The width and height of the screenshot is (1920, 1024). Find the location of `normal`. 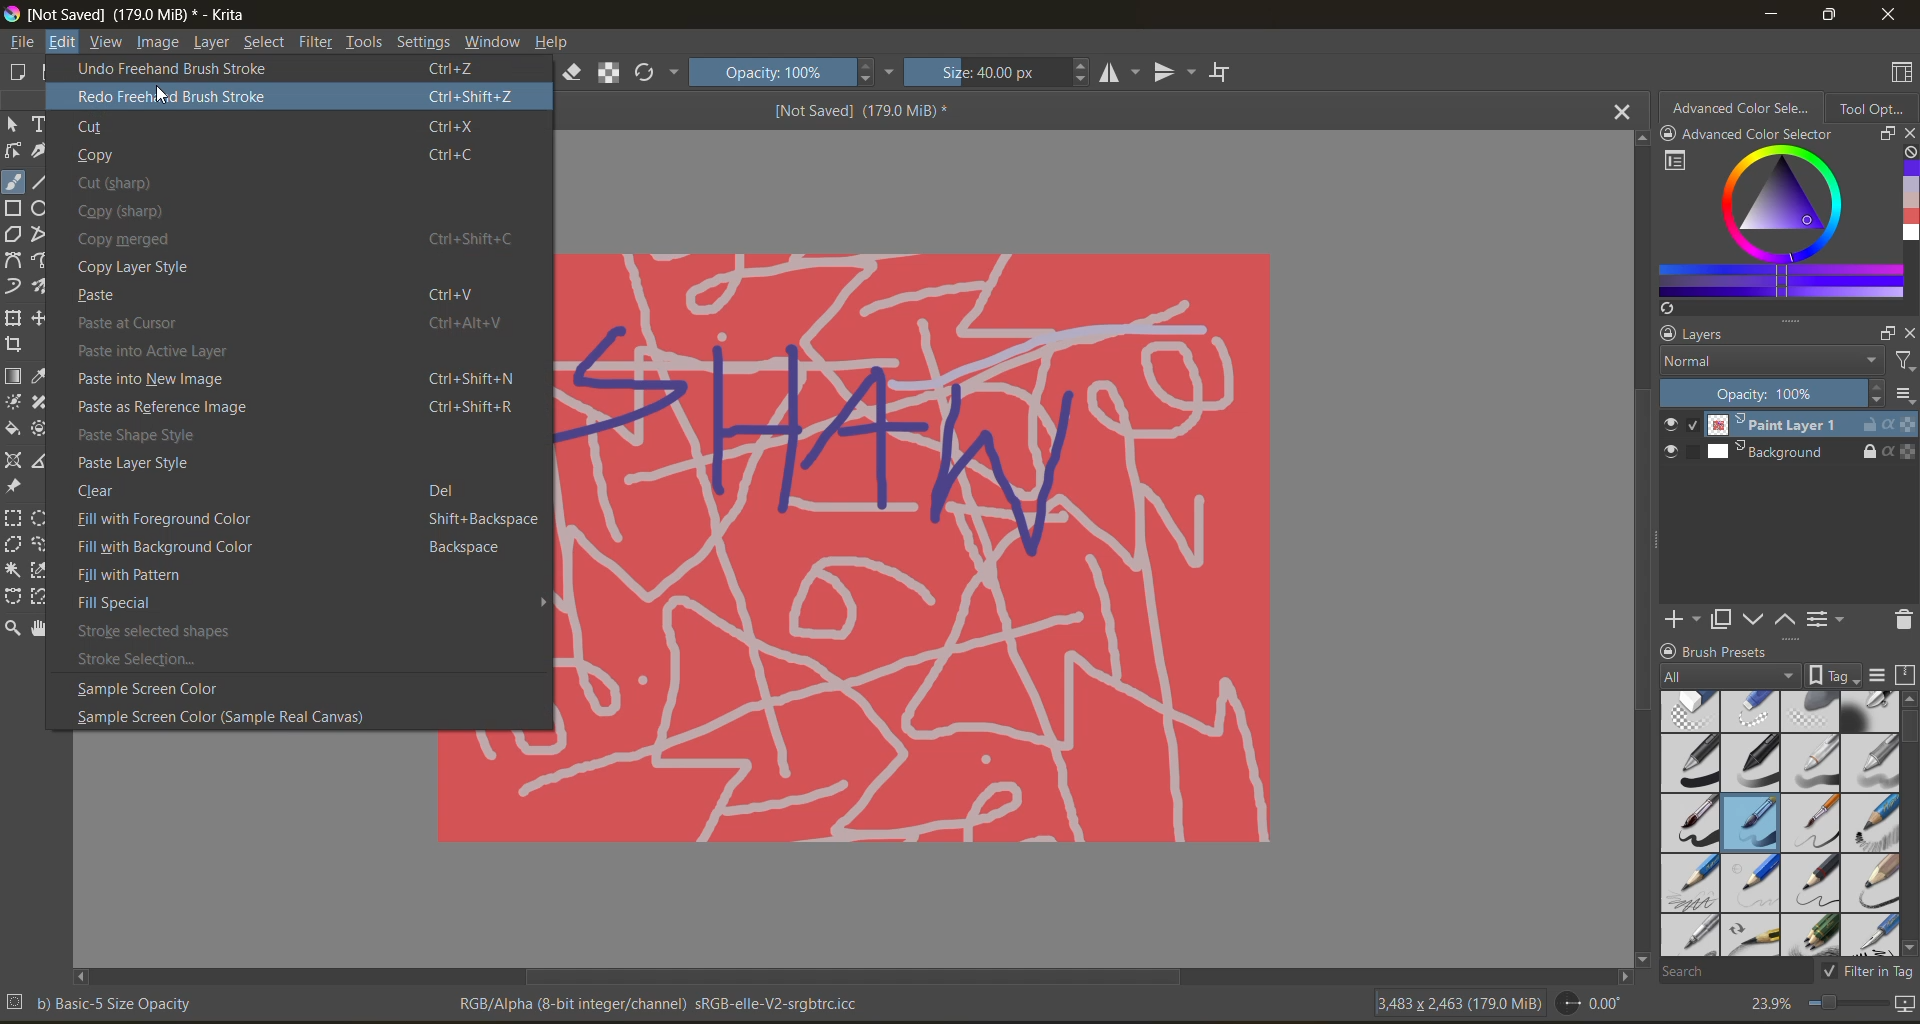

normal is located at coordinates (1767, 362).